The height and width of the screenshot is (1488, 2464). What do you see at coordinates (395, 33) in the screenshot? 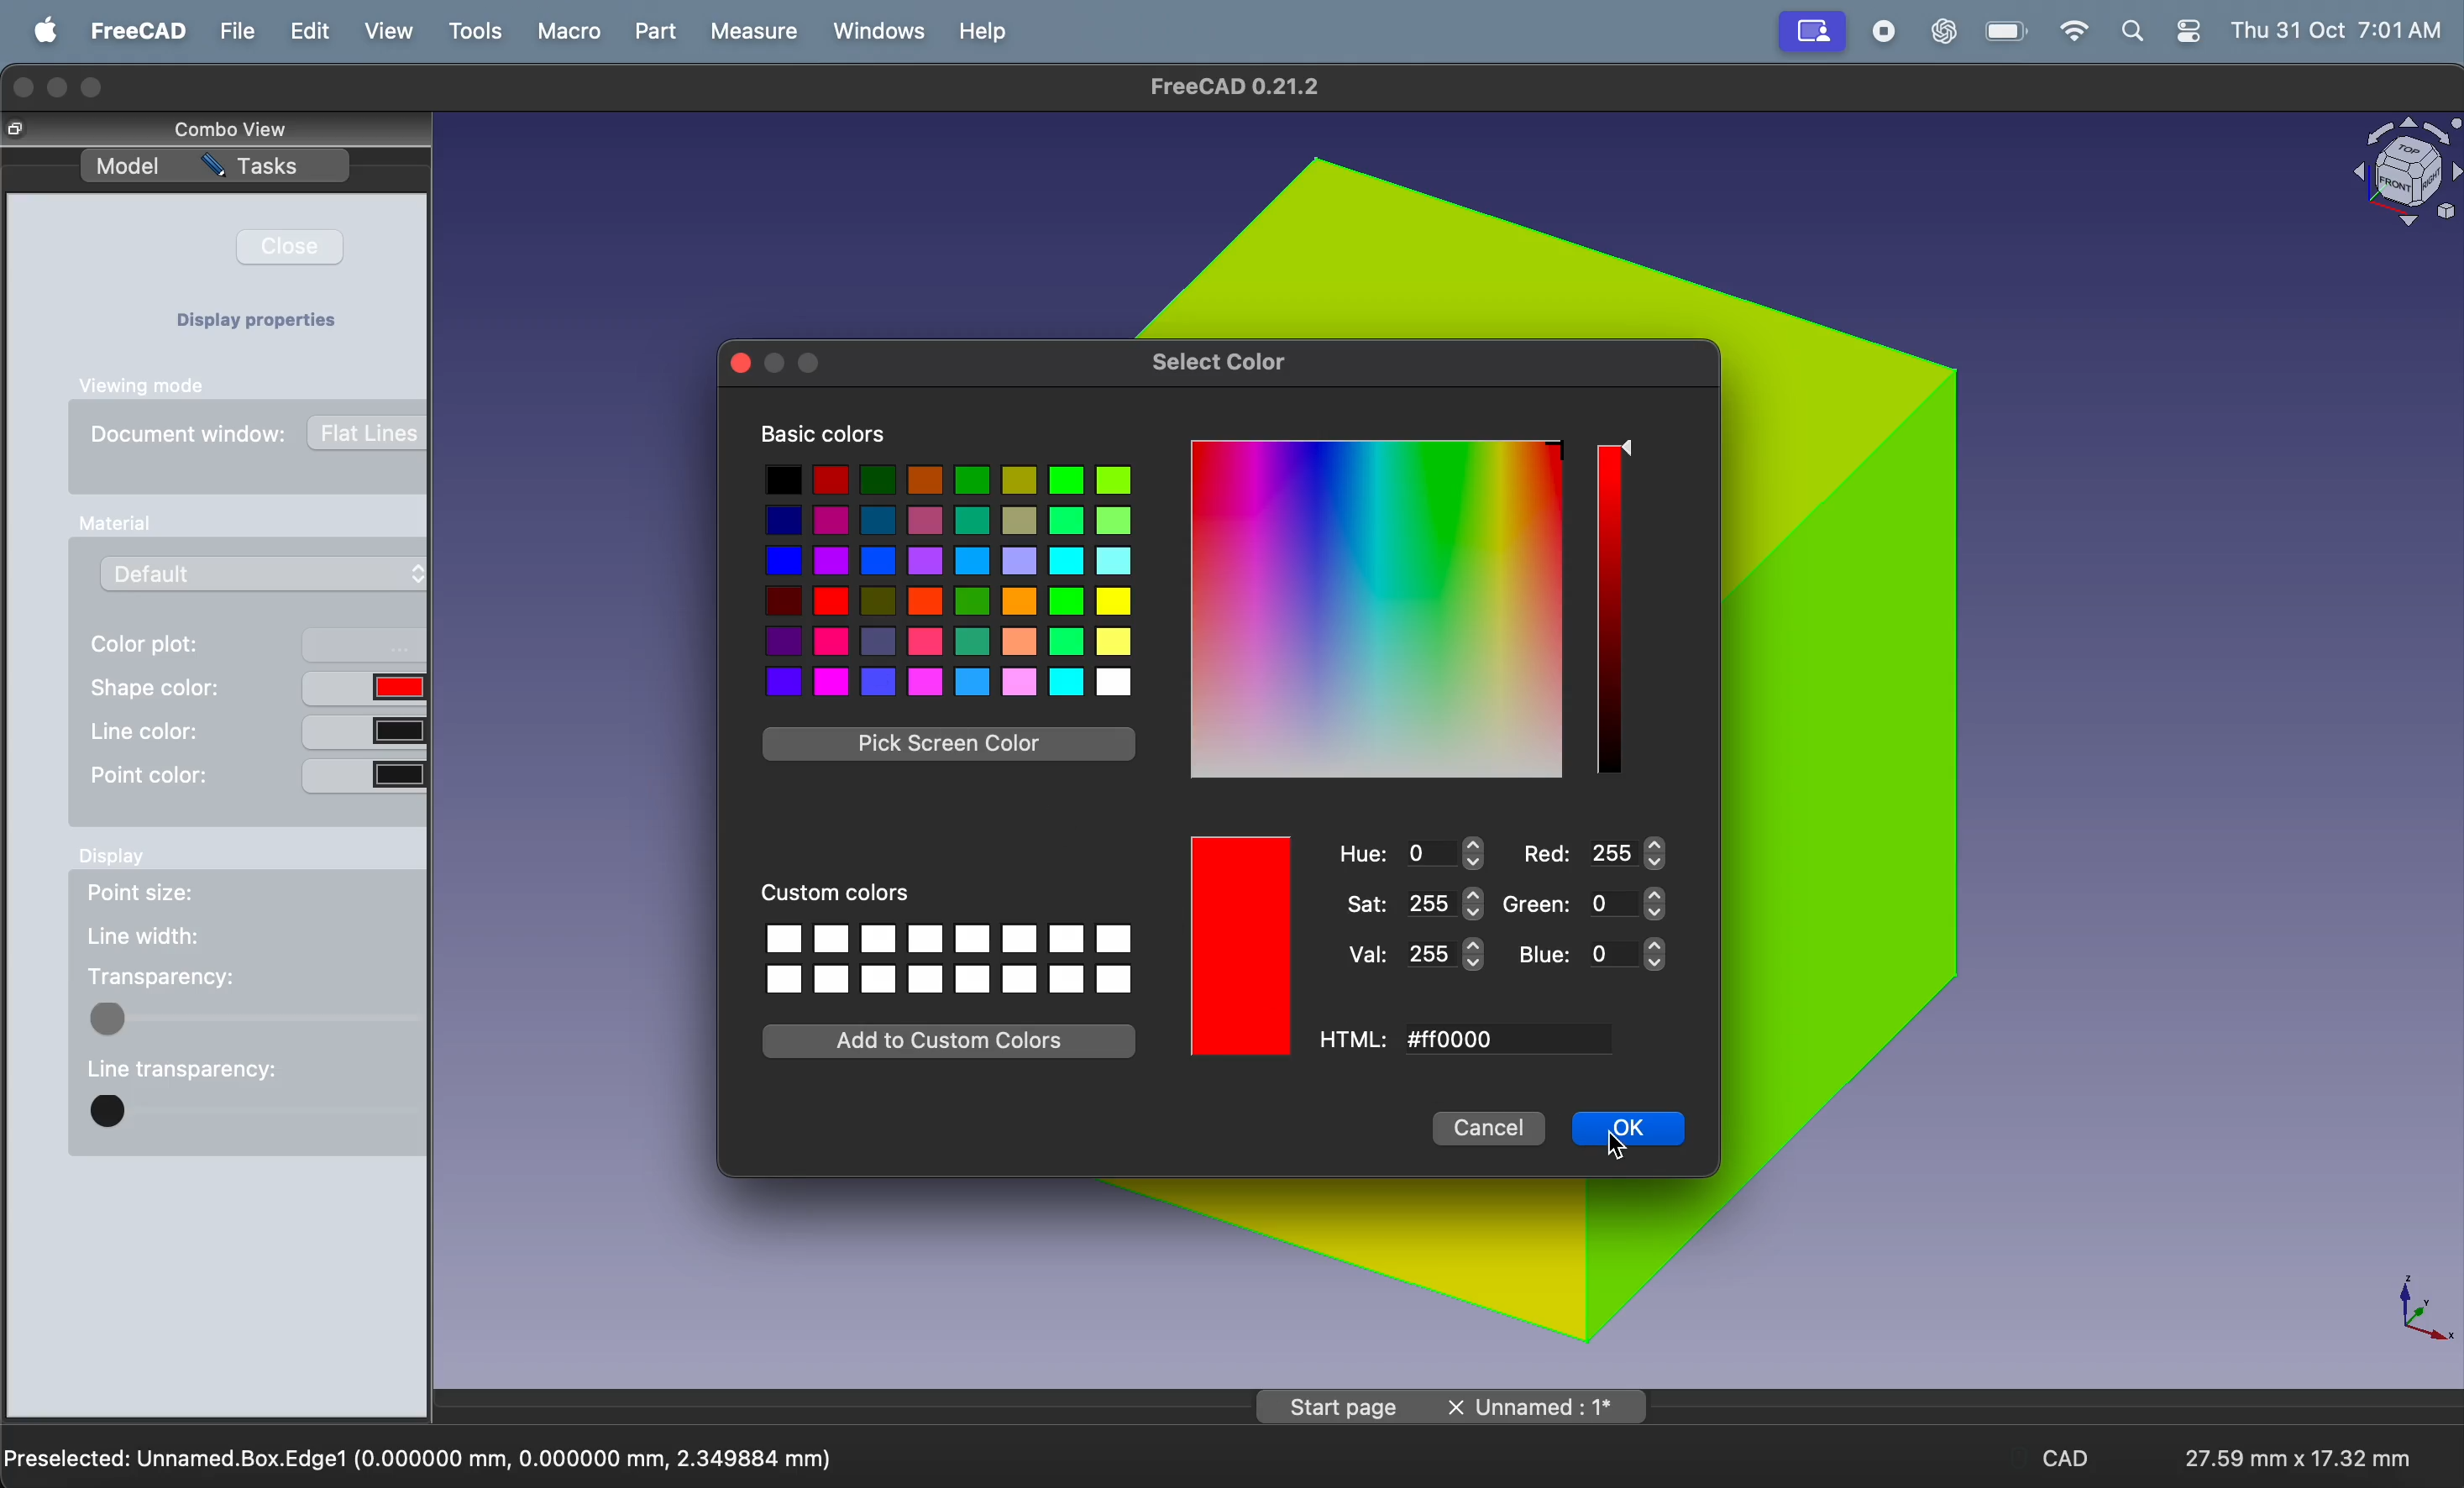
I see `view` at bounding box center [395, 33].